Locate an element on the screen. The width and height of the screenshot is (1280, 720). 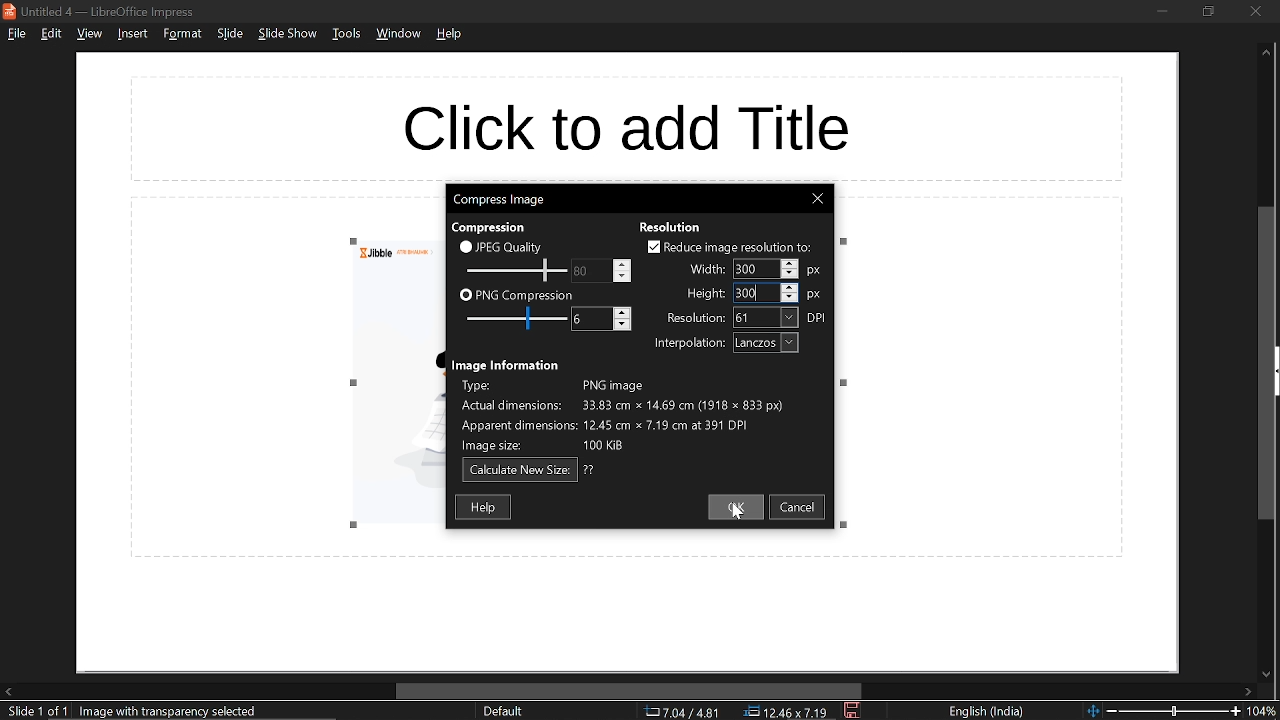
text is located at coordinates (494, 226).